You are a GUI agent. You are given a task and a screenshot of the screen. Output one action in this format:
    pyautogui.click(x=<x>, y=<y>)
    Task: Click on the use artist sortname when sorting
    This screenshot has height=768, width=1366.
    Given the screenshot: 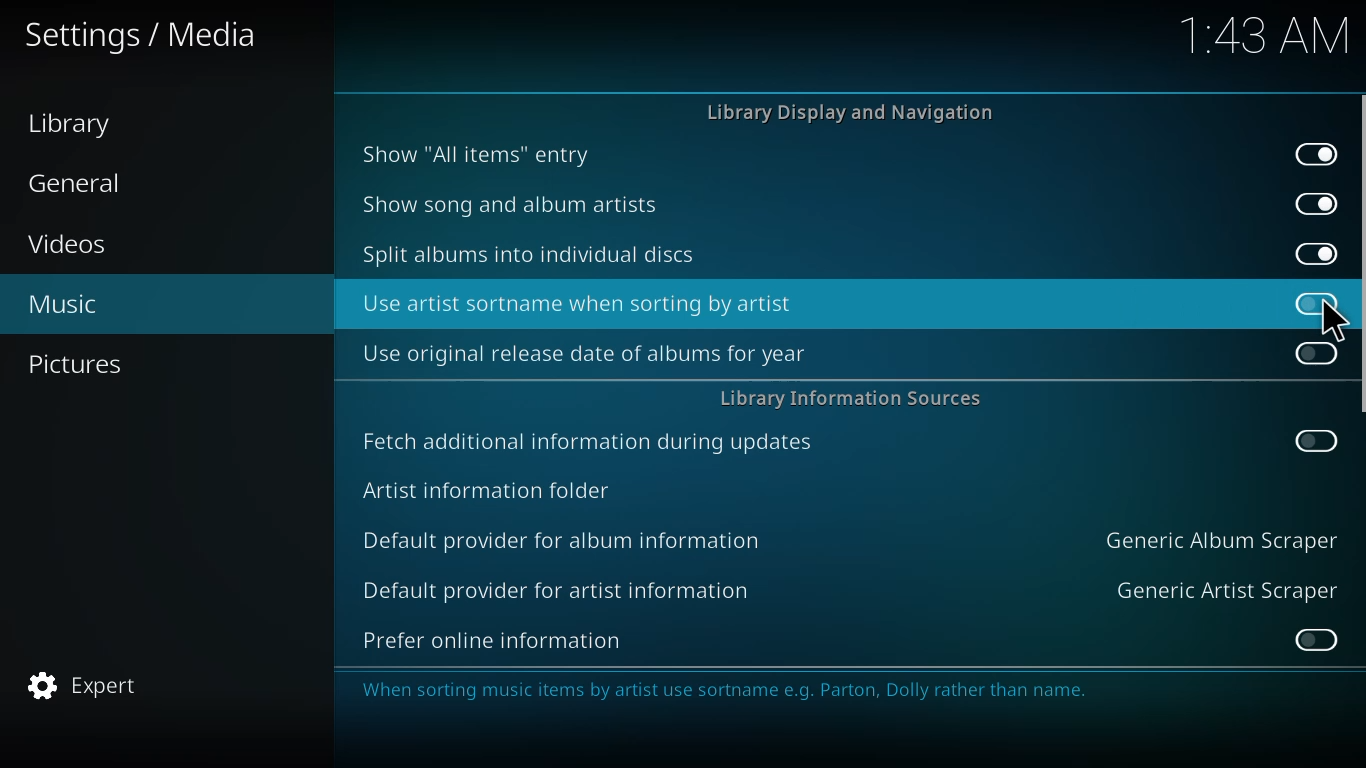 What is the action you would take?
    pyautogui.click(x=581, y=303)
    